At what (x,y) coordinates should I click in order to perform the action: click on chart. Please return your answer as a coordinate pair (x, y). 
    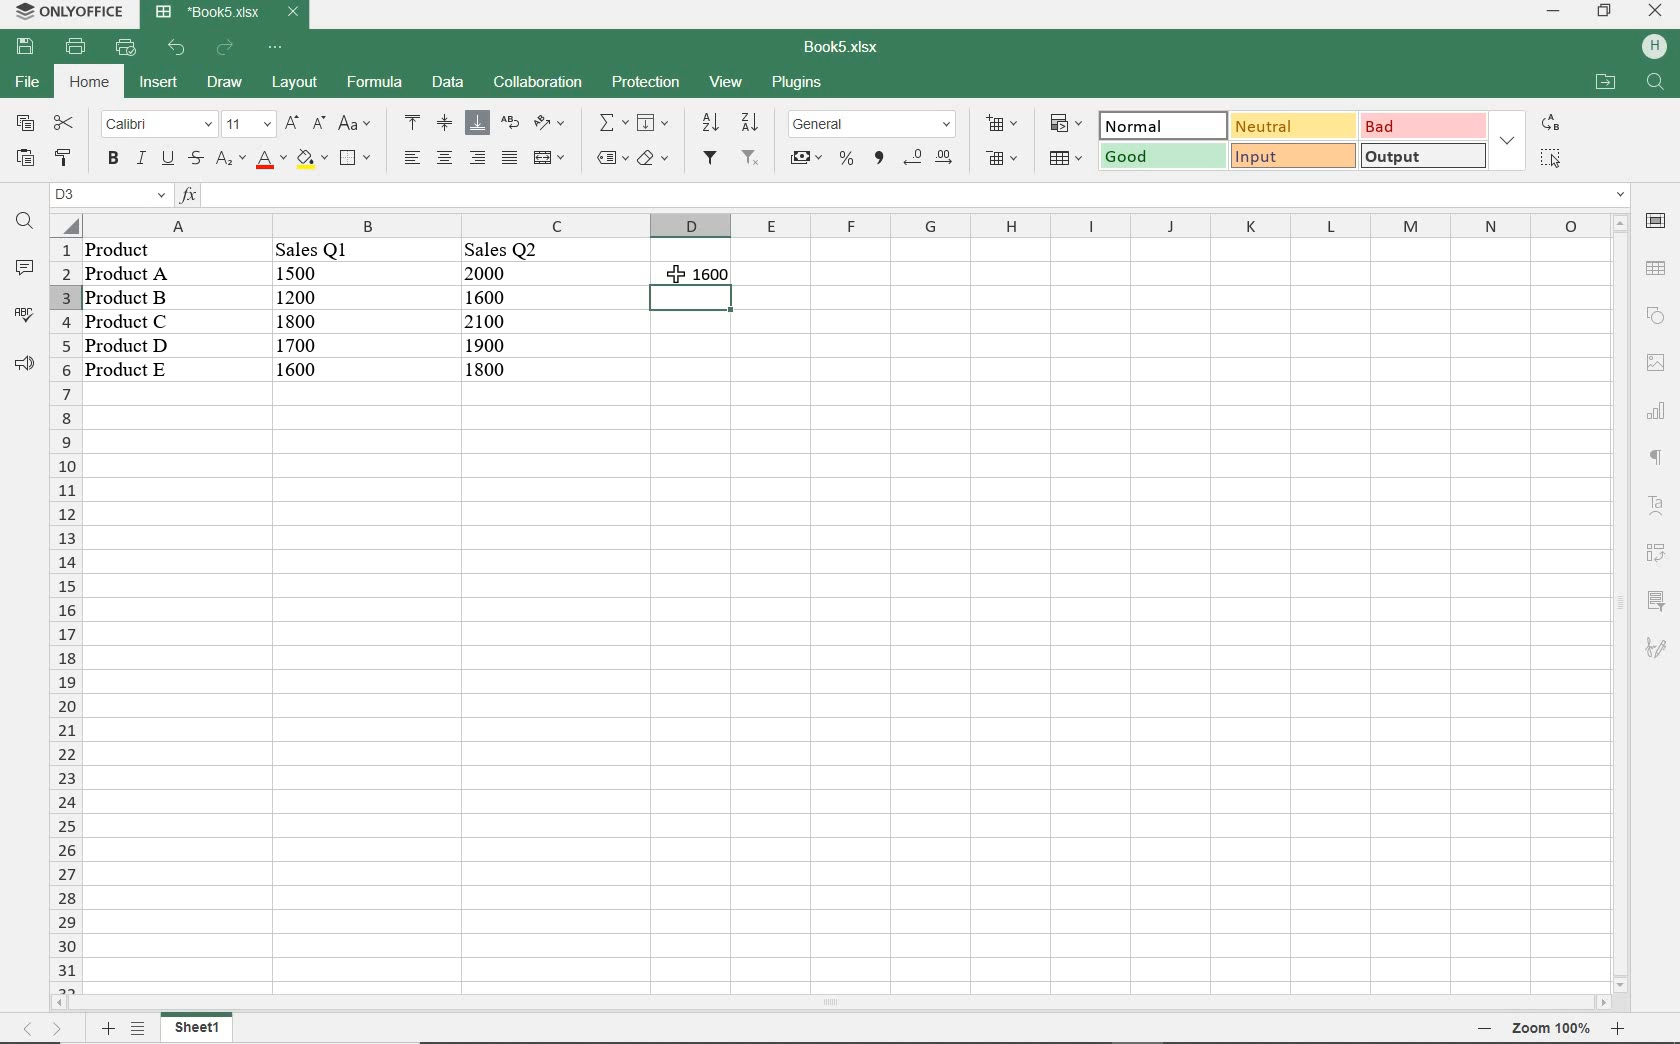
    Looking at the image, I should click on (1656, 410).